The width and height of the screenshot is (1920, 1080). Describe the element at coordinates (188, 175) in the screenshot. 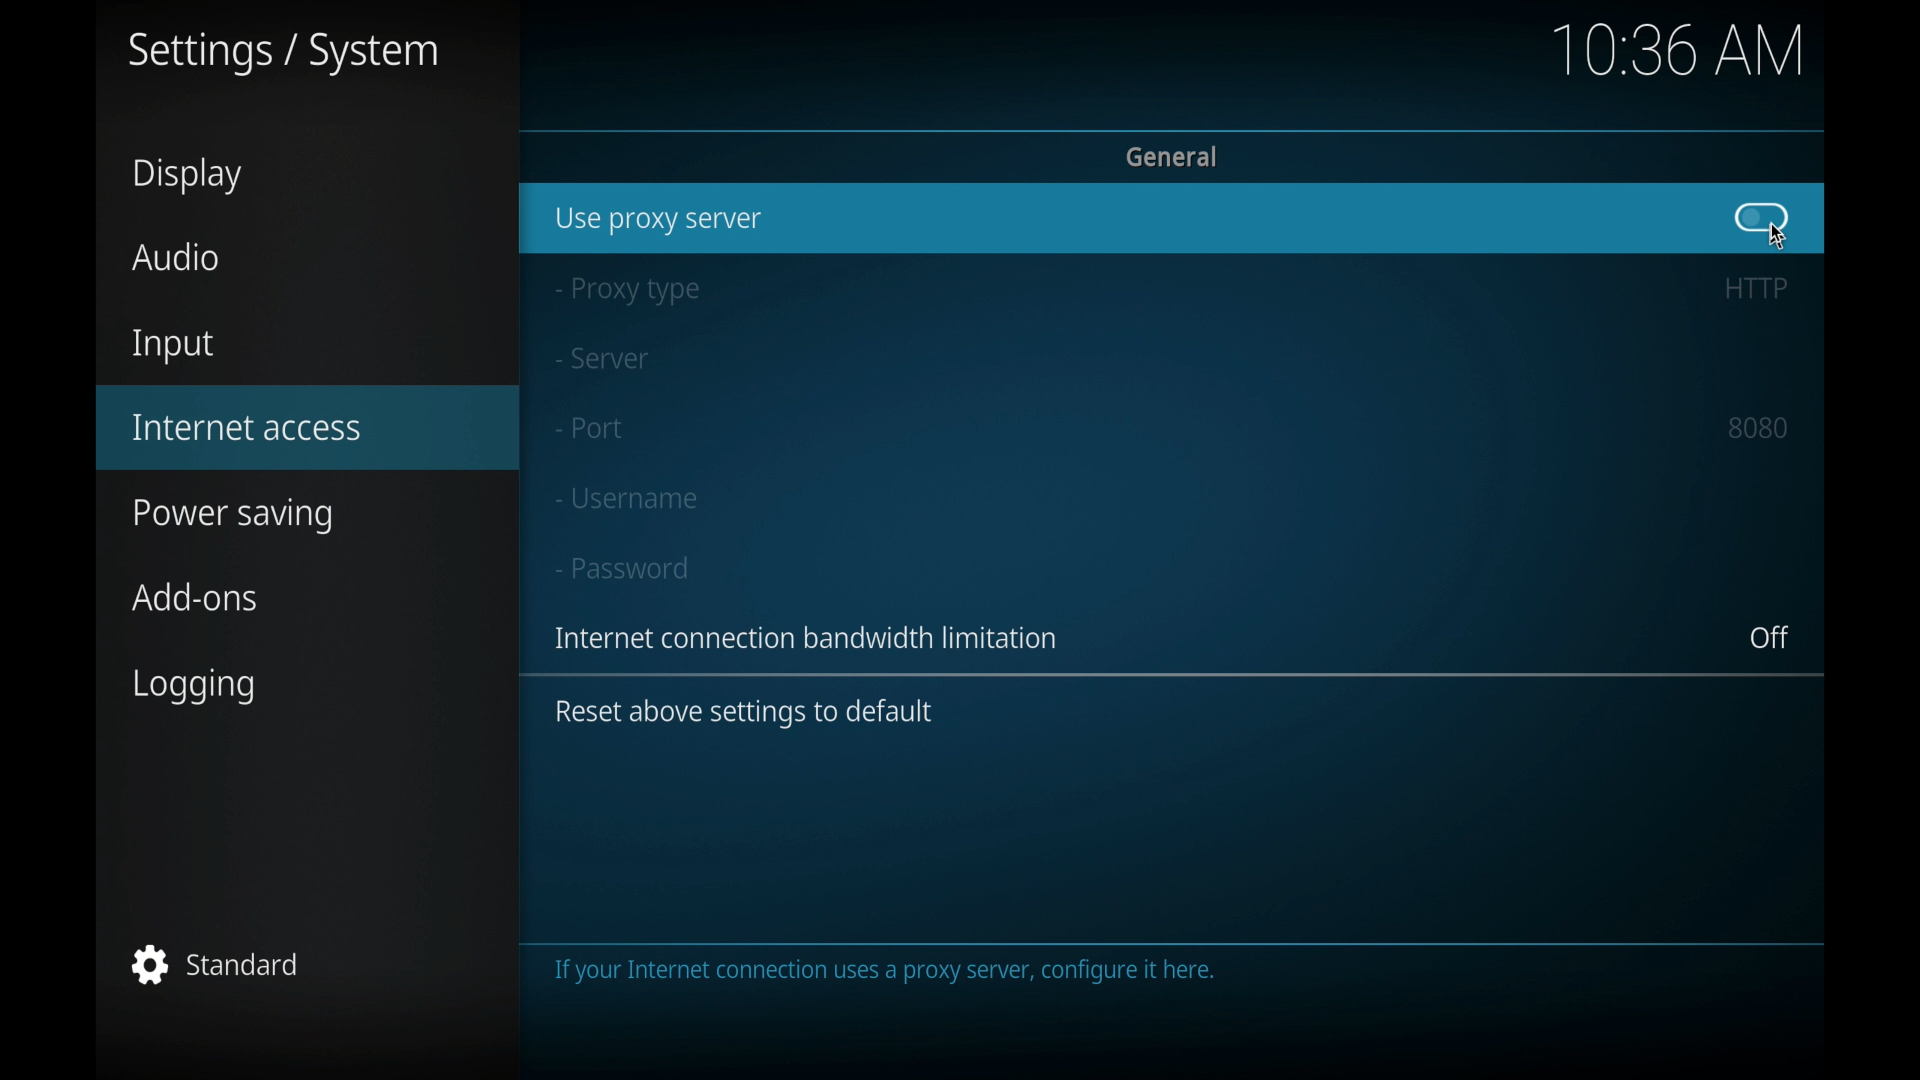

I see `display` at that location.